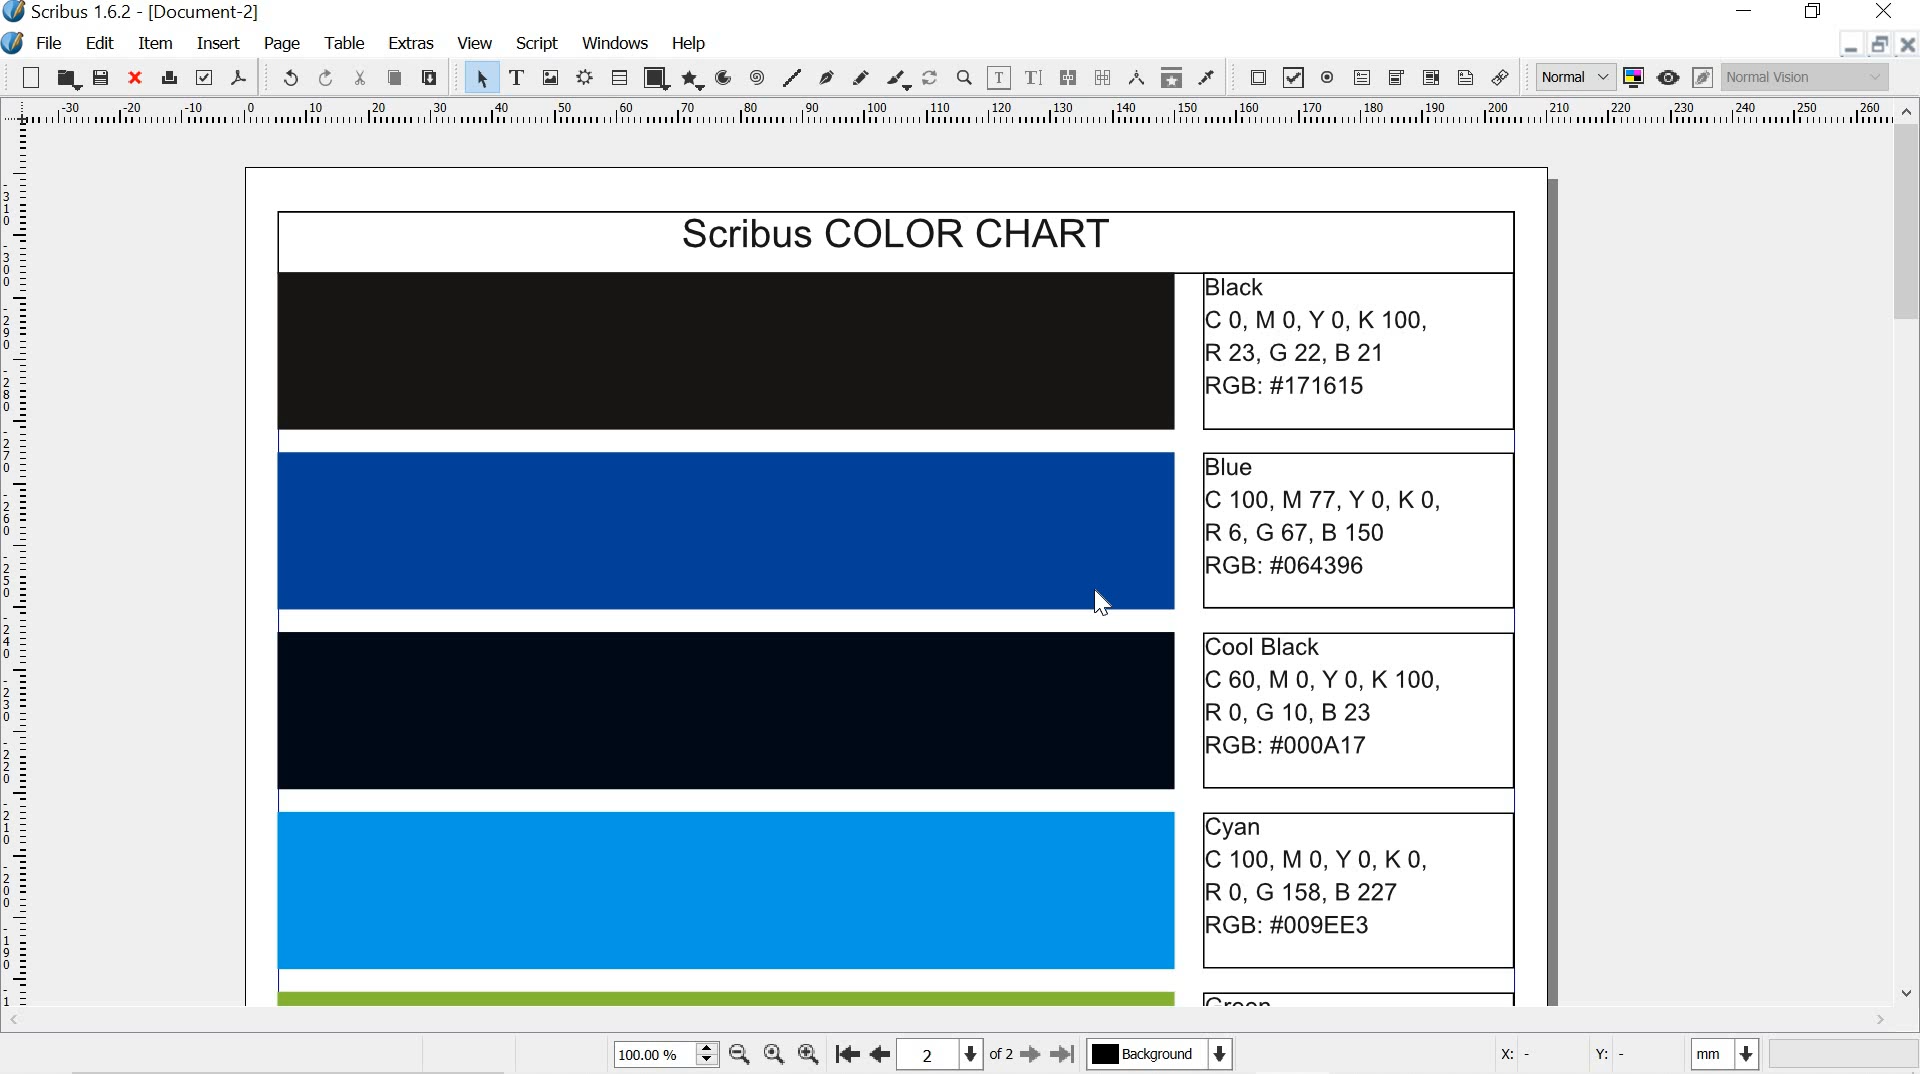  Describe the element at coordinates (539, 44) in the screenshot. I see `script` at that location.